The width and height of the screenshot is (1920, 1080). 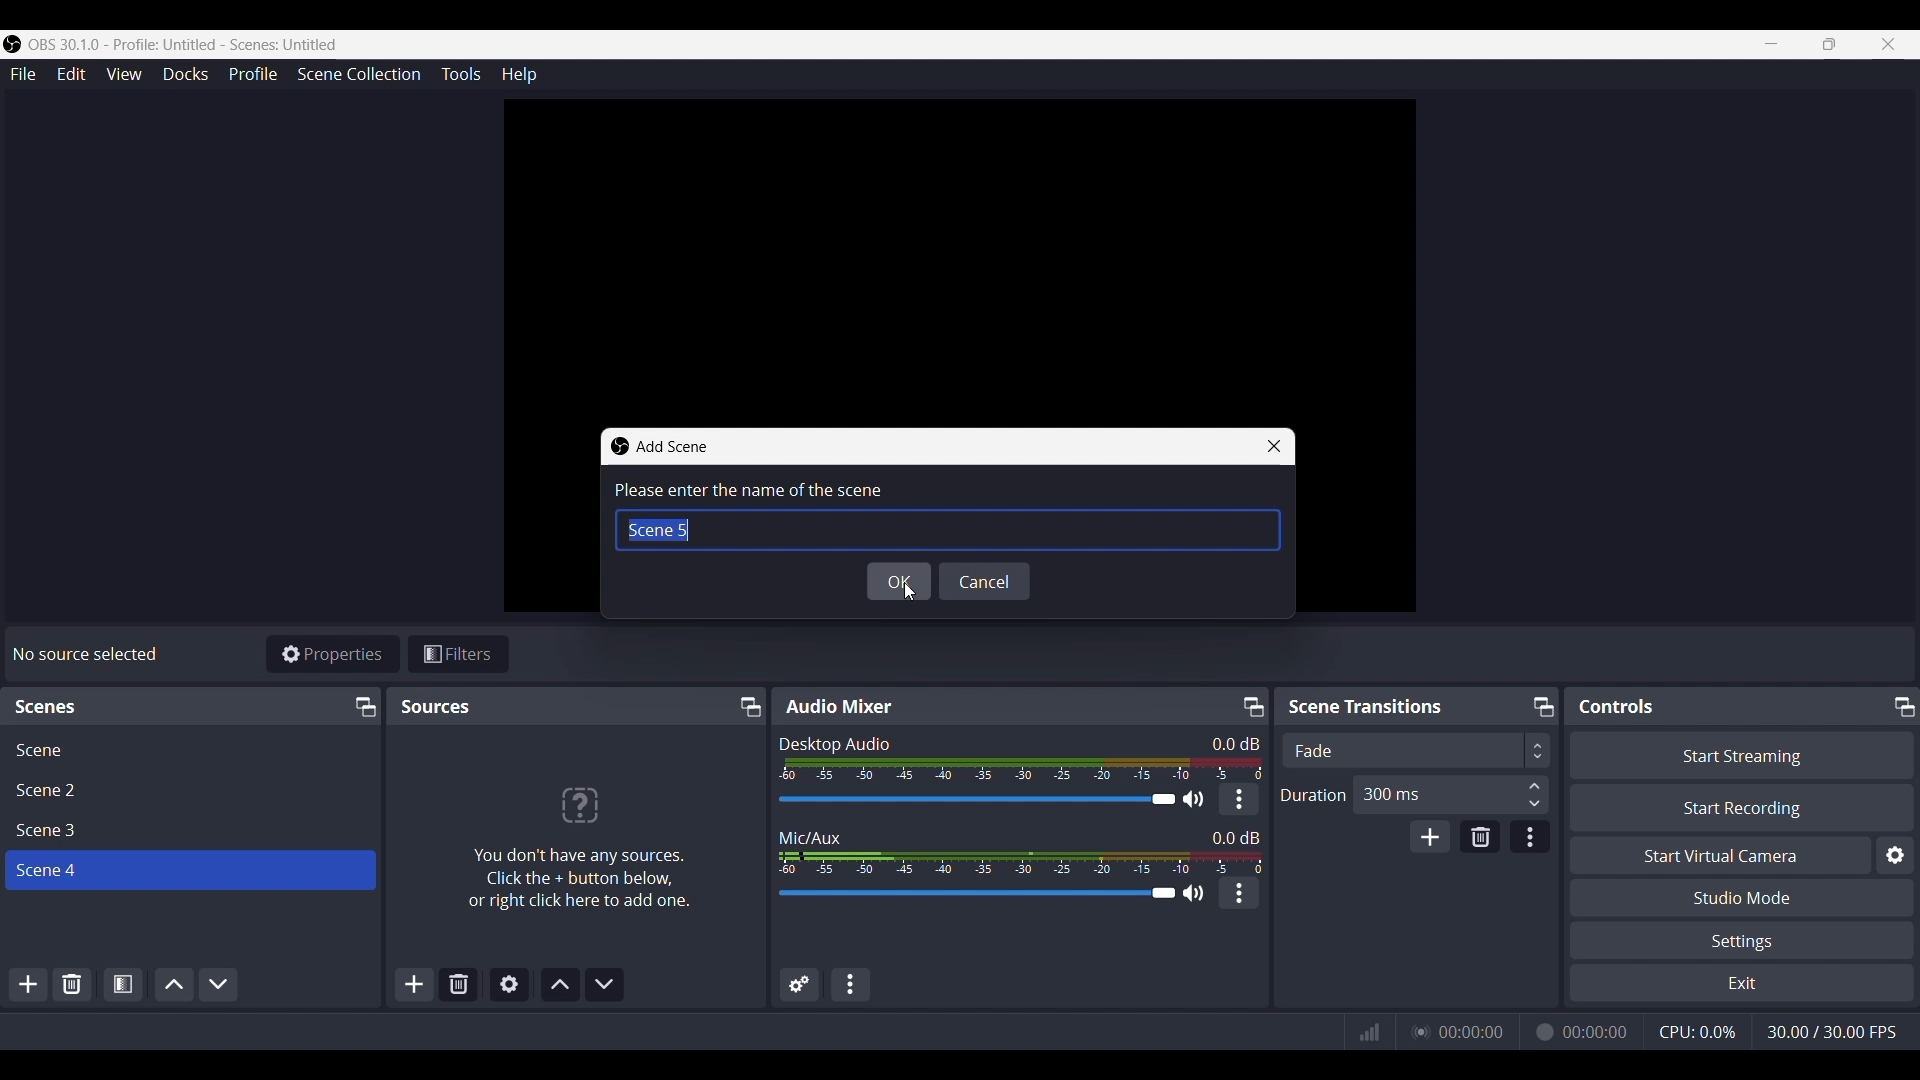 What do you see at coordinates (812, 833) in the screenshot?
I see `Mic/Aux` at bounding box center [812, 833].